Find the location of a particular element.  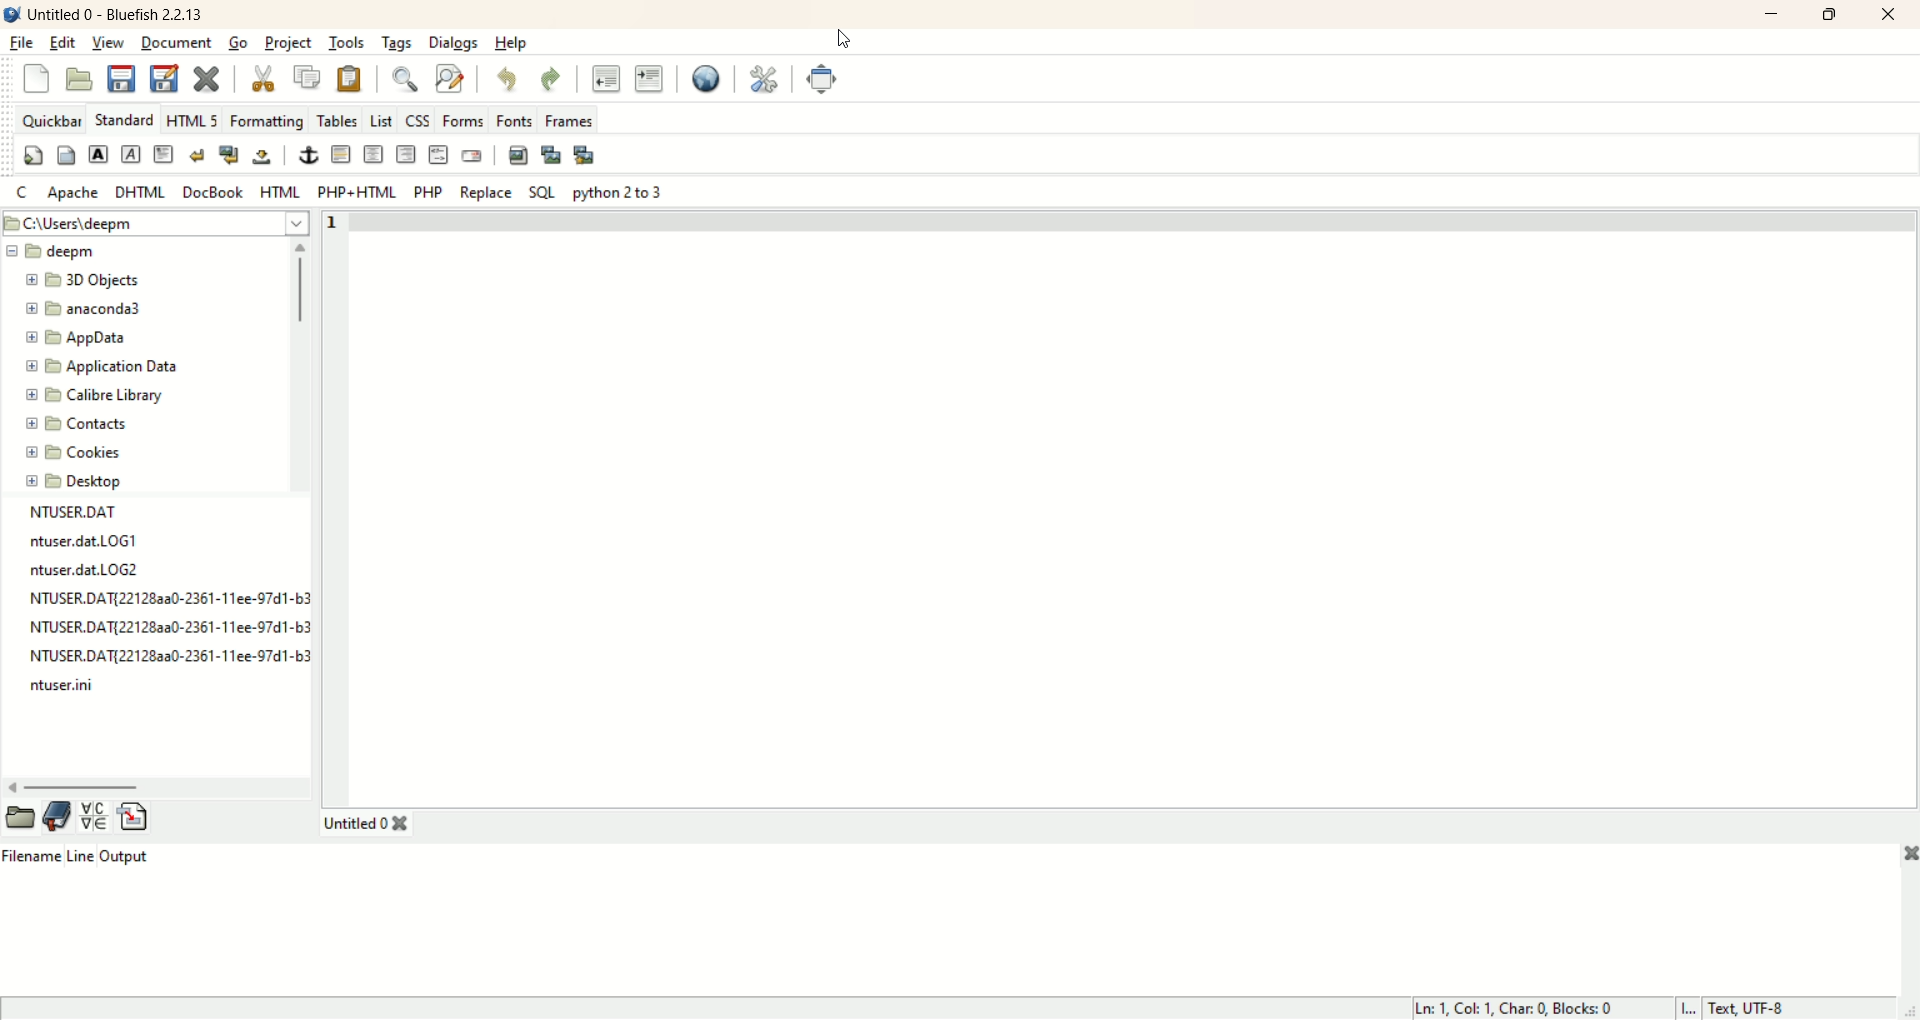

open file is located at coordinates (80, 80).